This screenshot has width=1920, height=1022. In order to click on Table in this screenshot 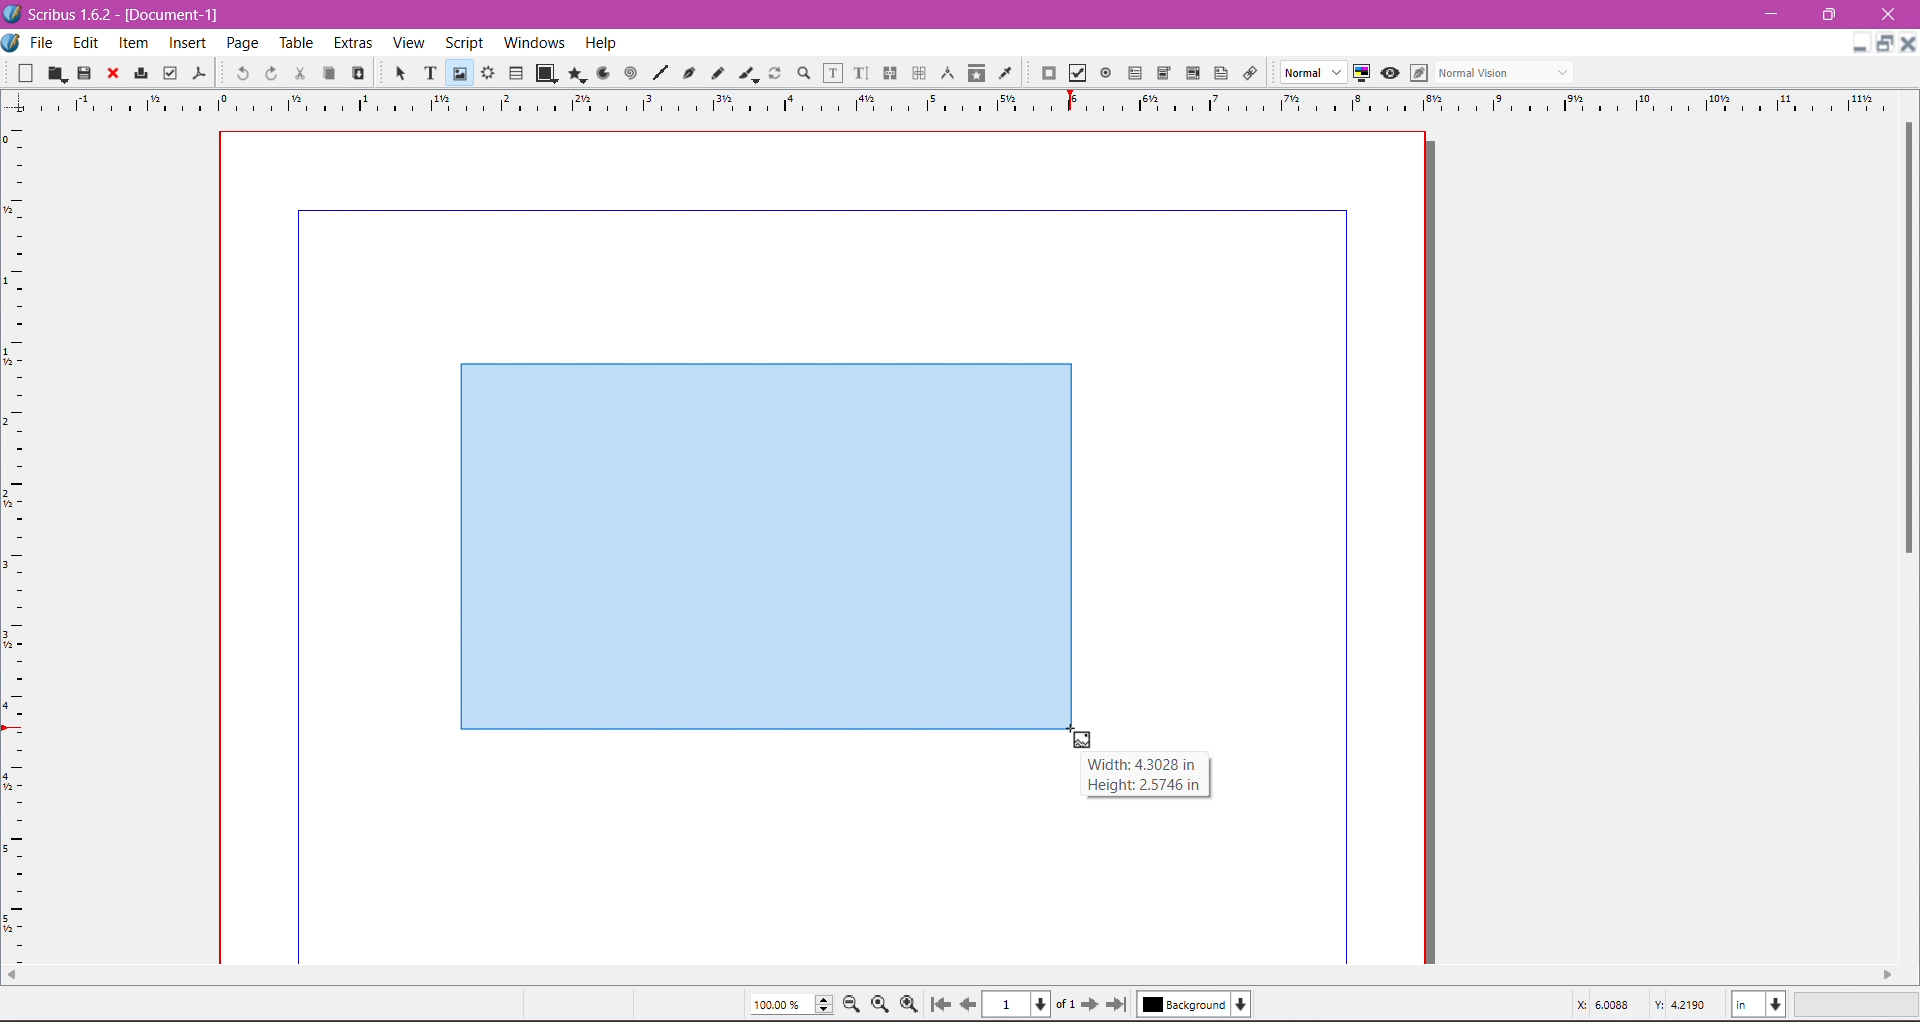, I will do `click(516, 72)`.